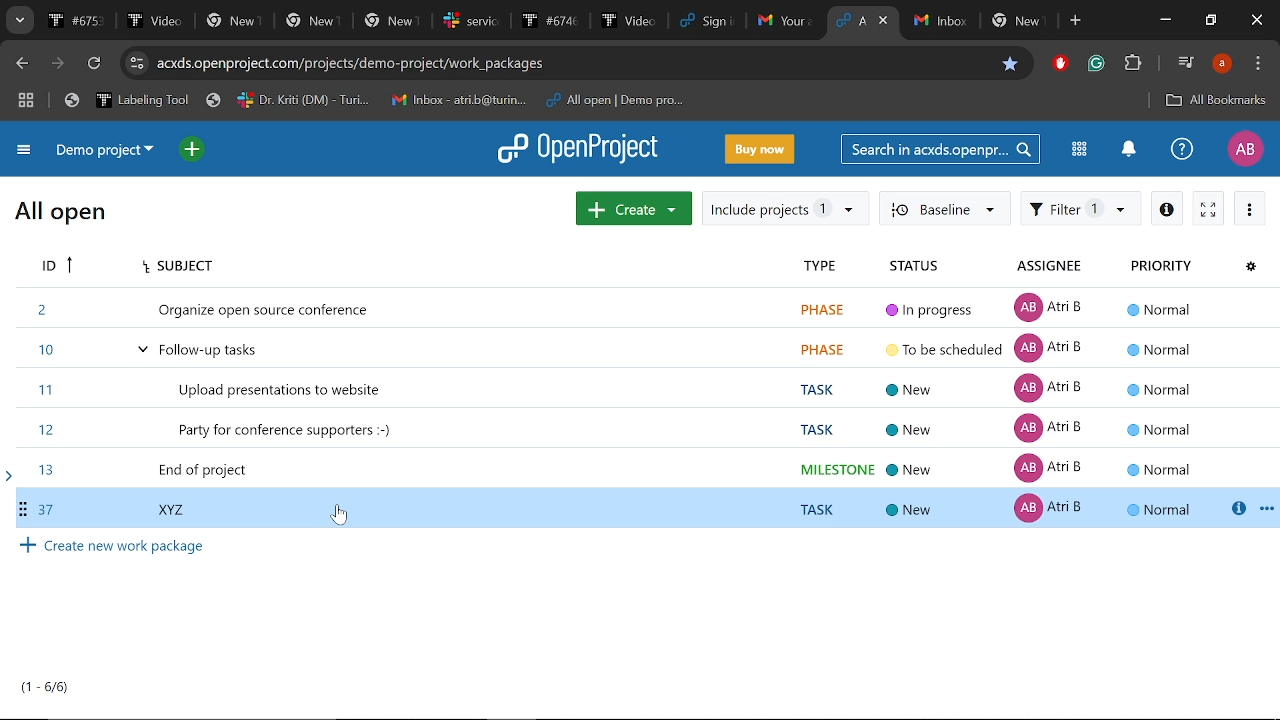 The height and width of the screenshot is (720, 1280). I want to click on Search in acxds.openproject, so click(938, 148).